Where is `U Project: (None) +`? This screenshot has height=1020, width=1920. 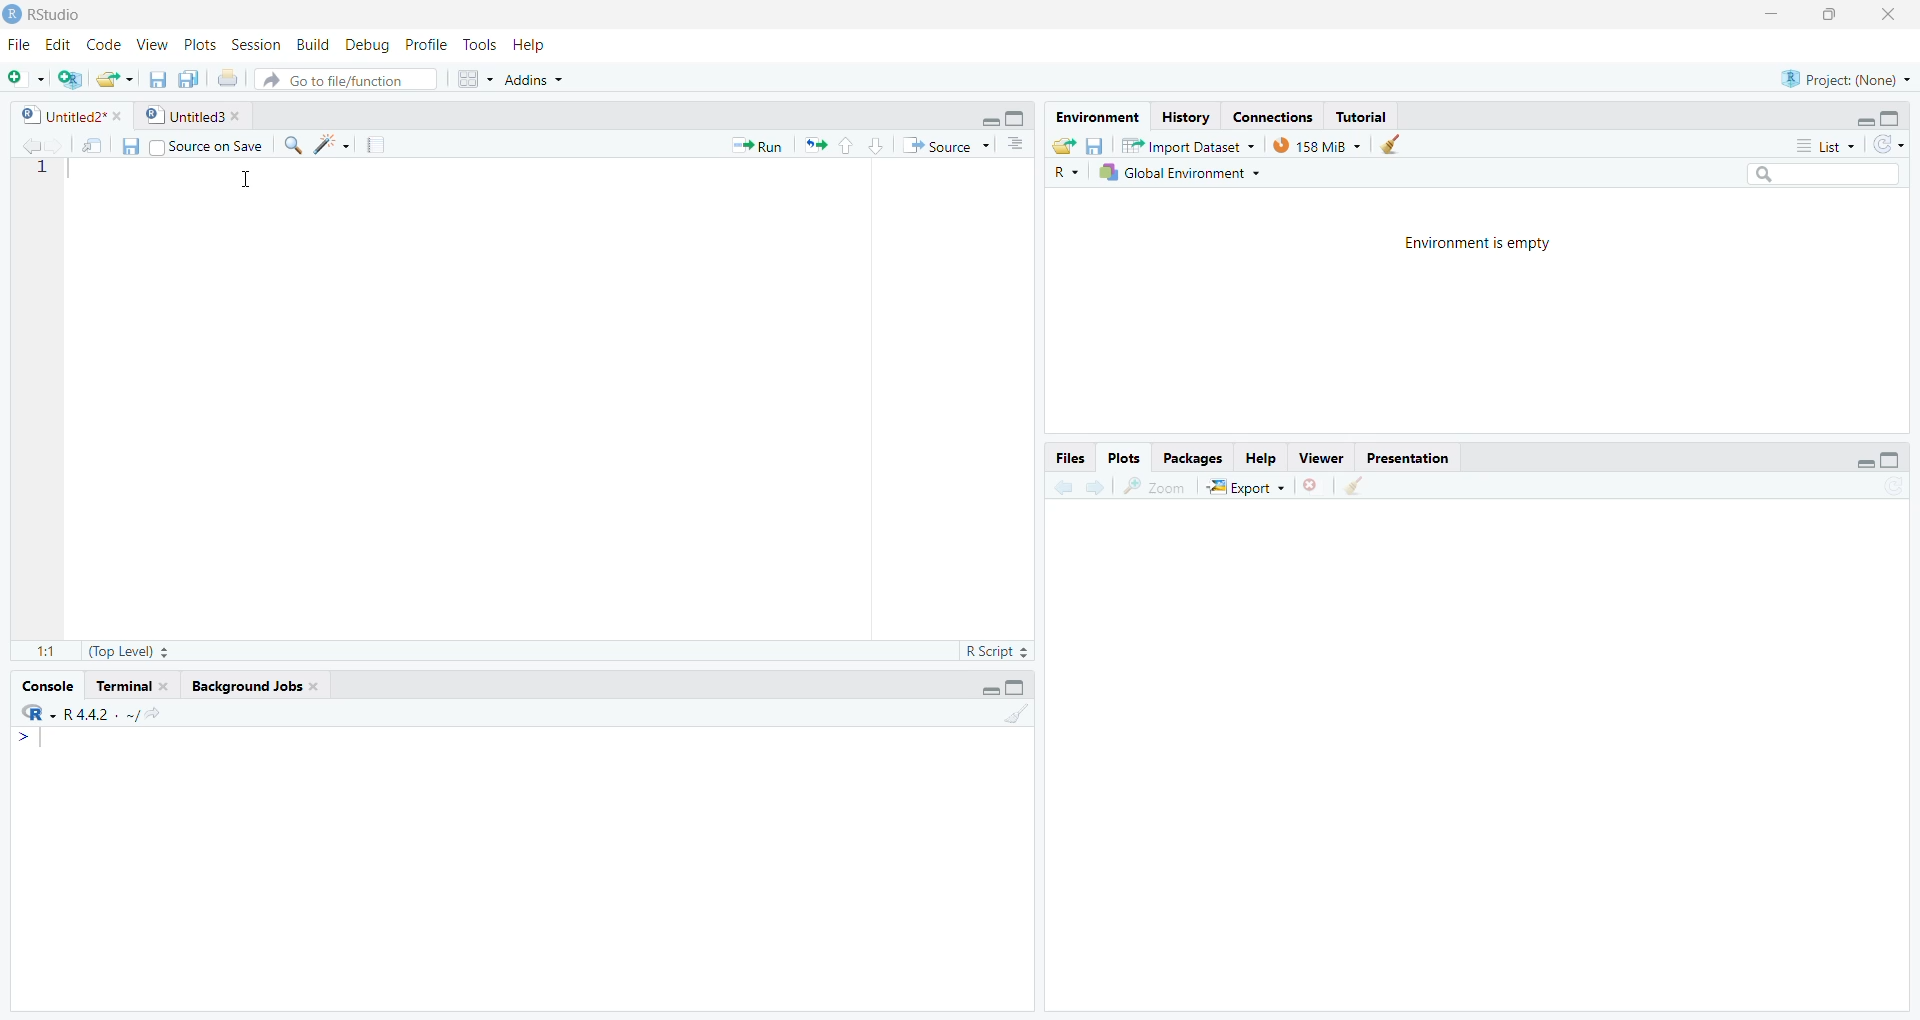 U Project: (None) + is located at coordinates (1835, 79).